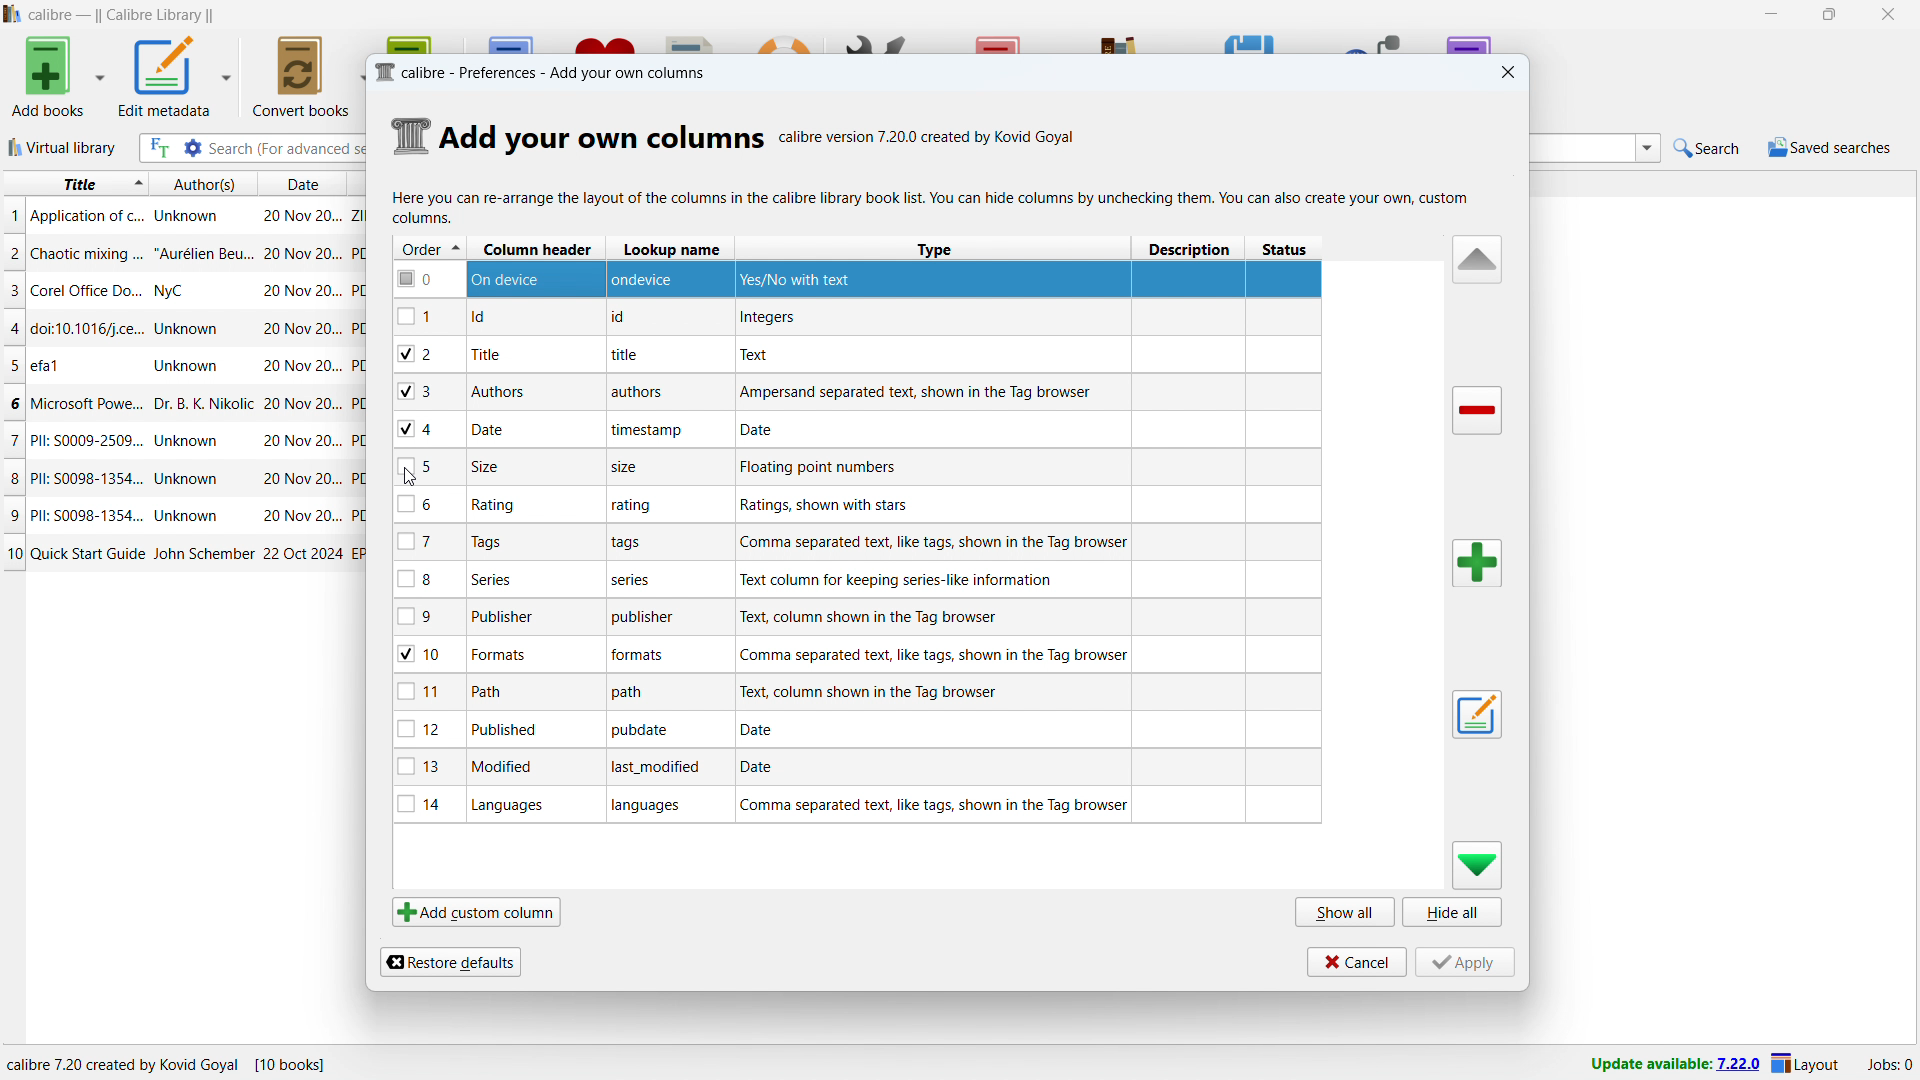  What do you see at coordinates (62, 366) in the screenshot?
I see `title` at bounding box center [62, 366].